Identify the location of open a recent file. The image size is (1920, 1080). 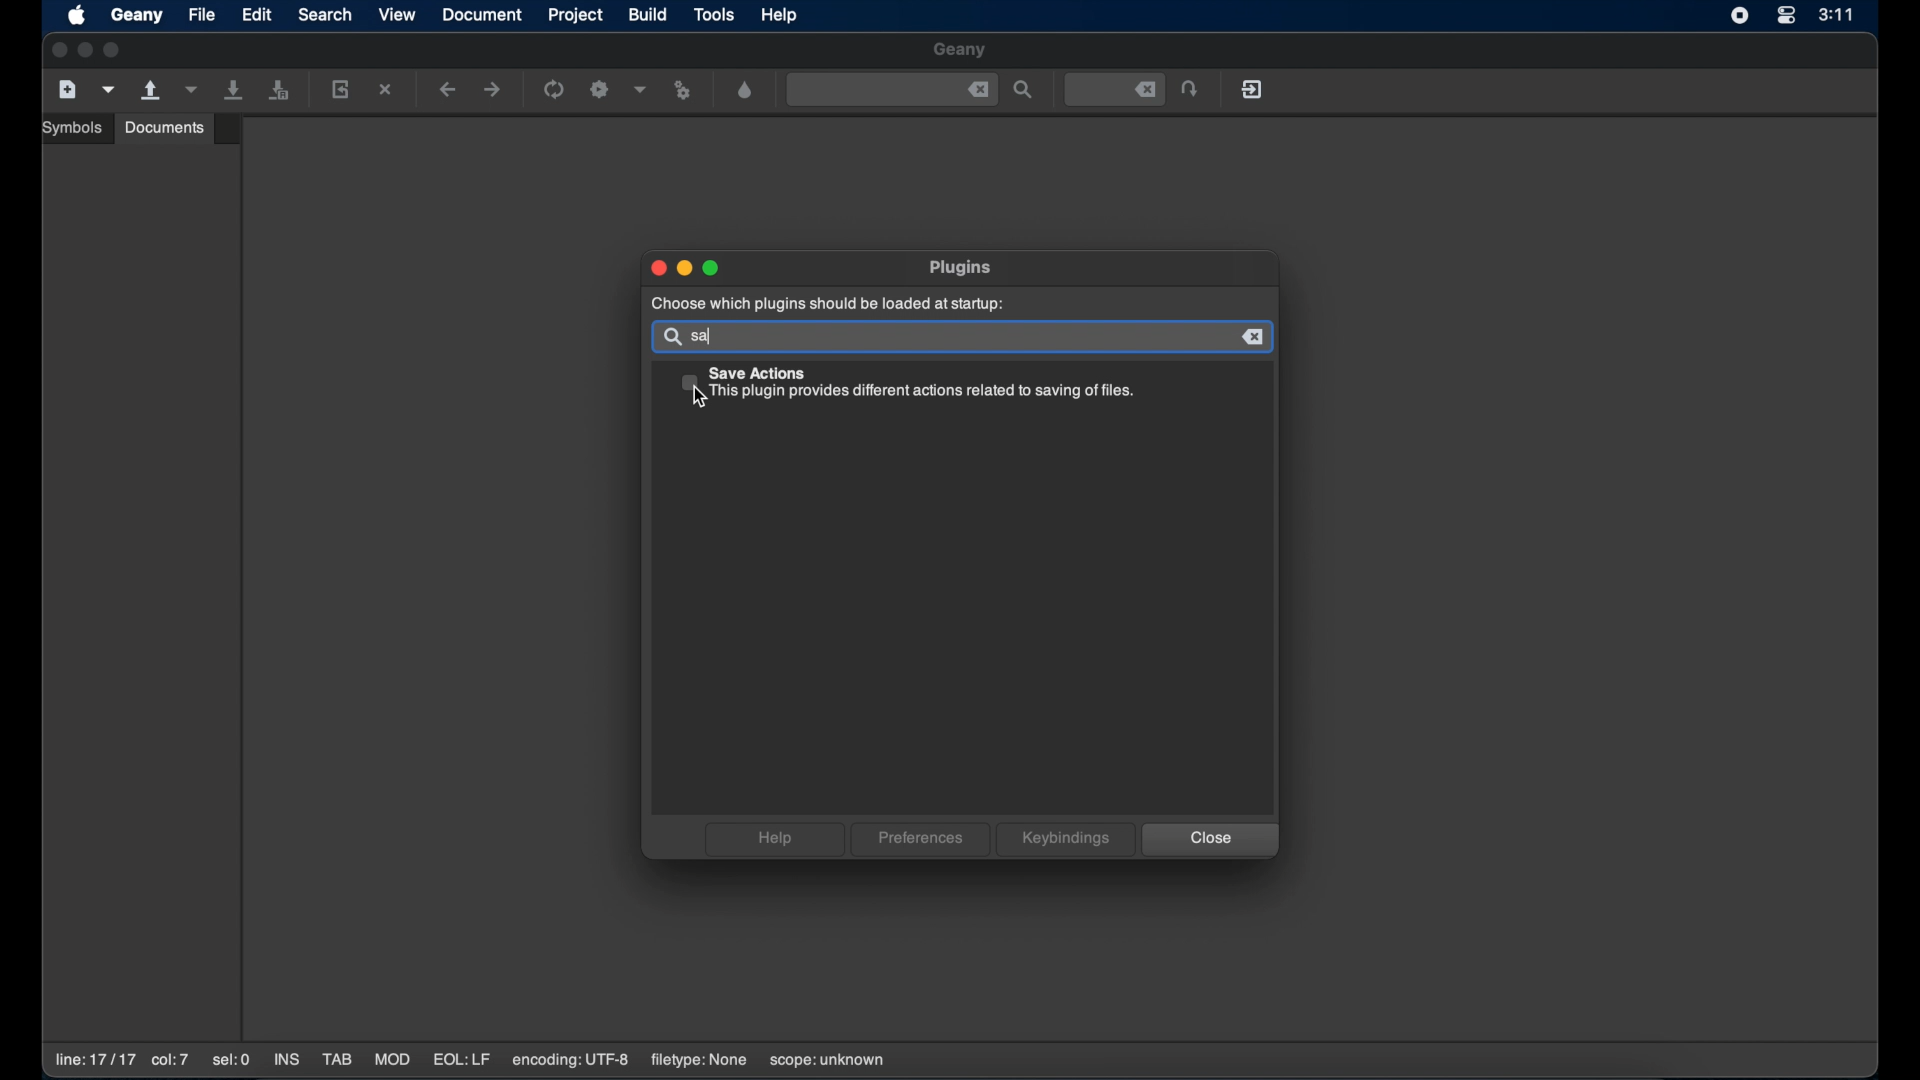
(191, 90).